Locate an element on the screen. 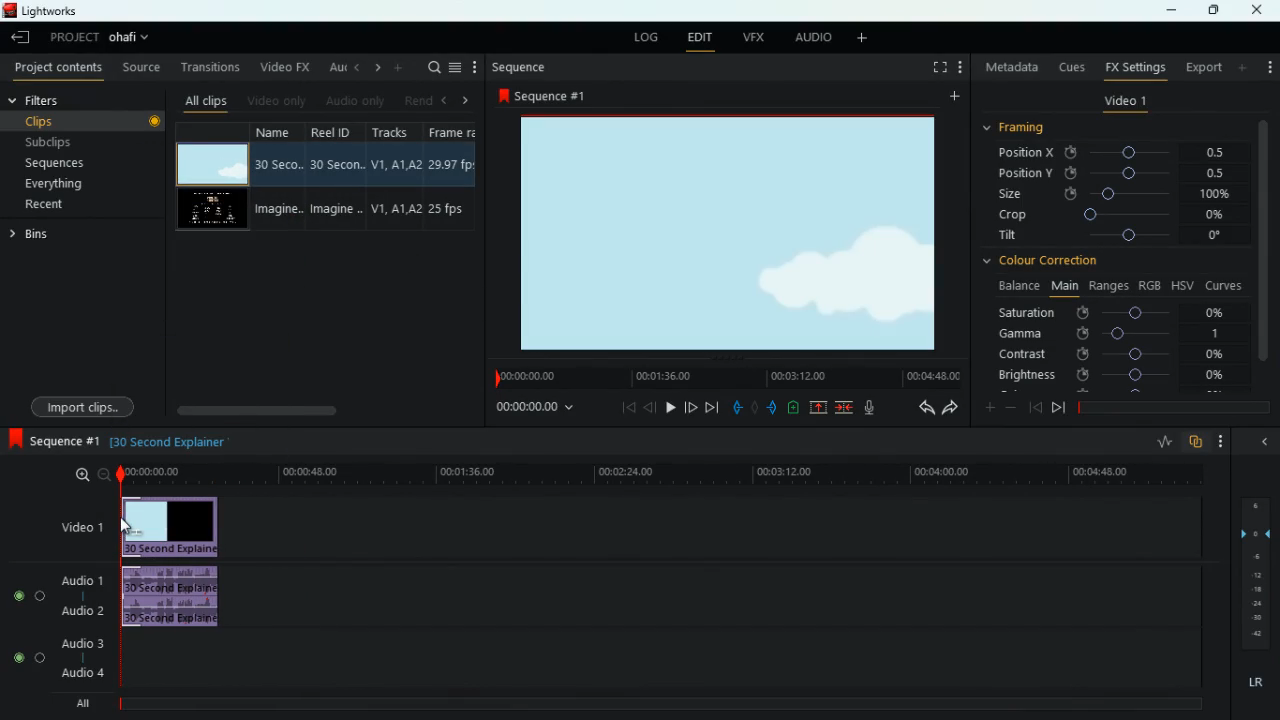 The height and width of the screenshot is (720, 1280). add is located at coordinates (952, 97).